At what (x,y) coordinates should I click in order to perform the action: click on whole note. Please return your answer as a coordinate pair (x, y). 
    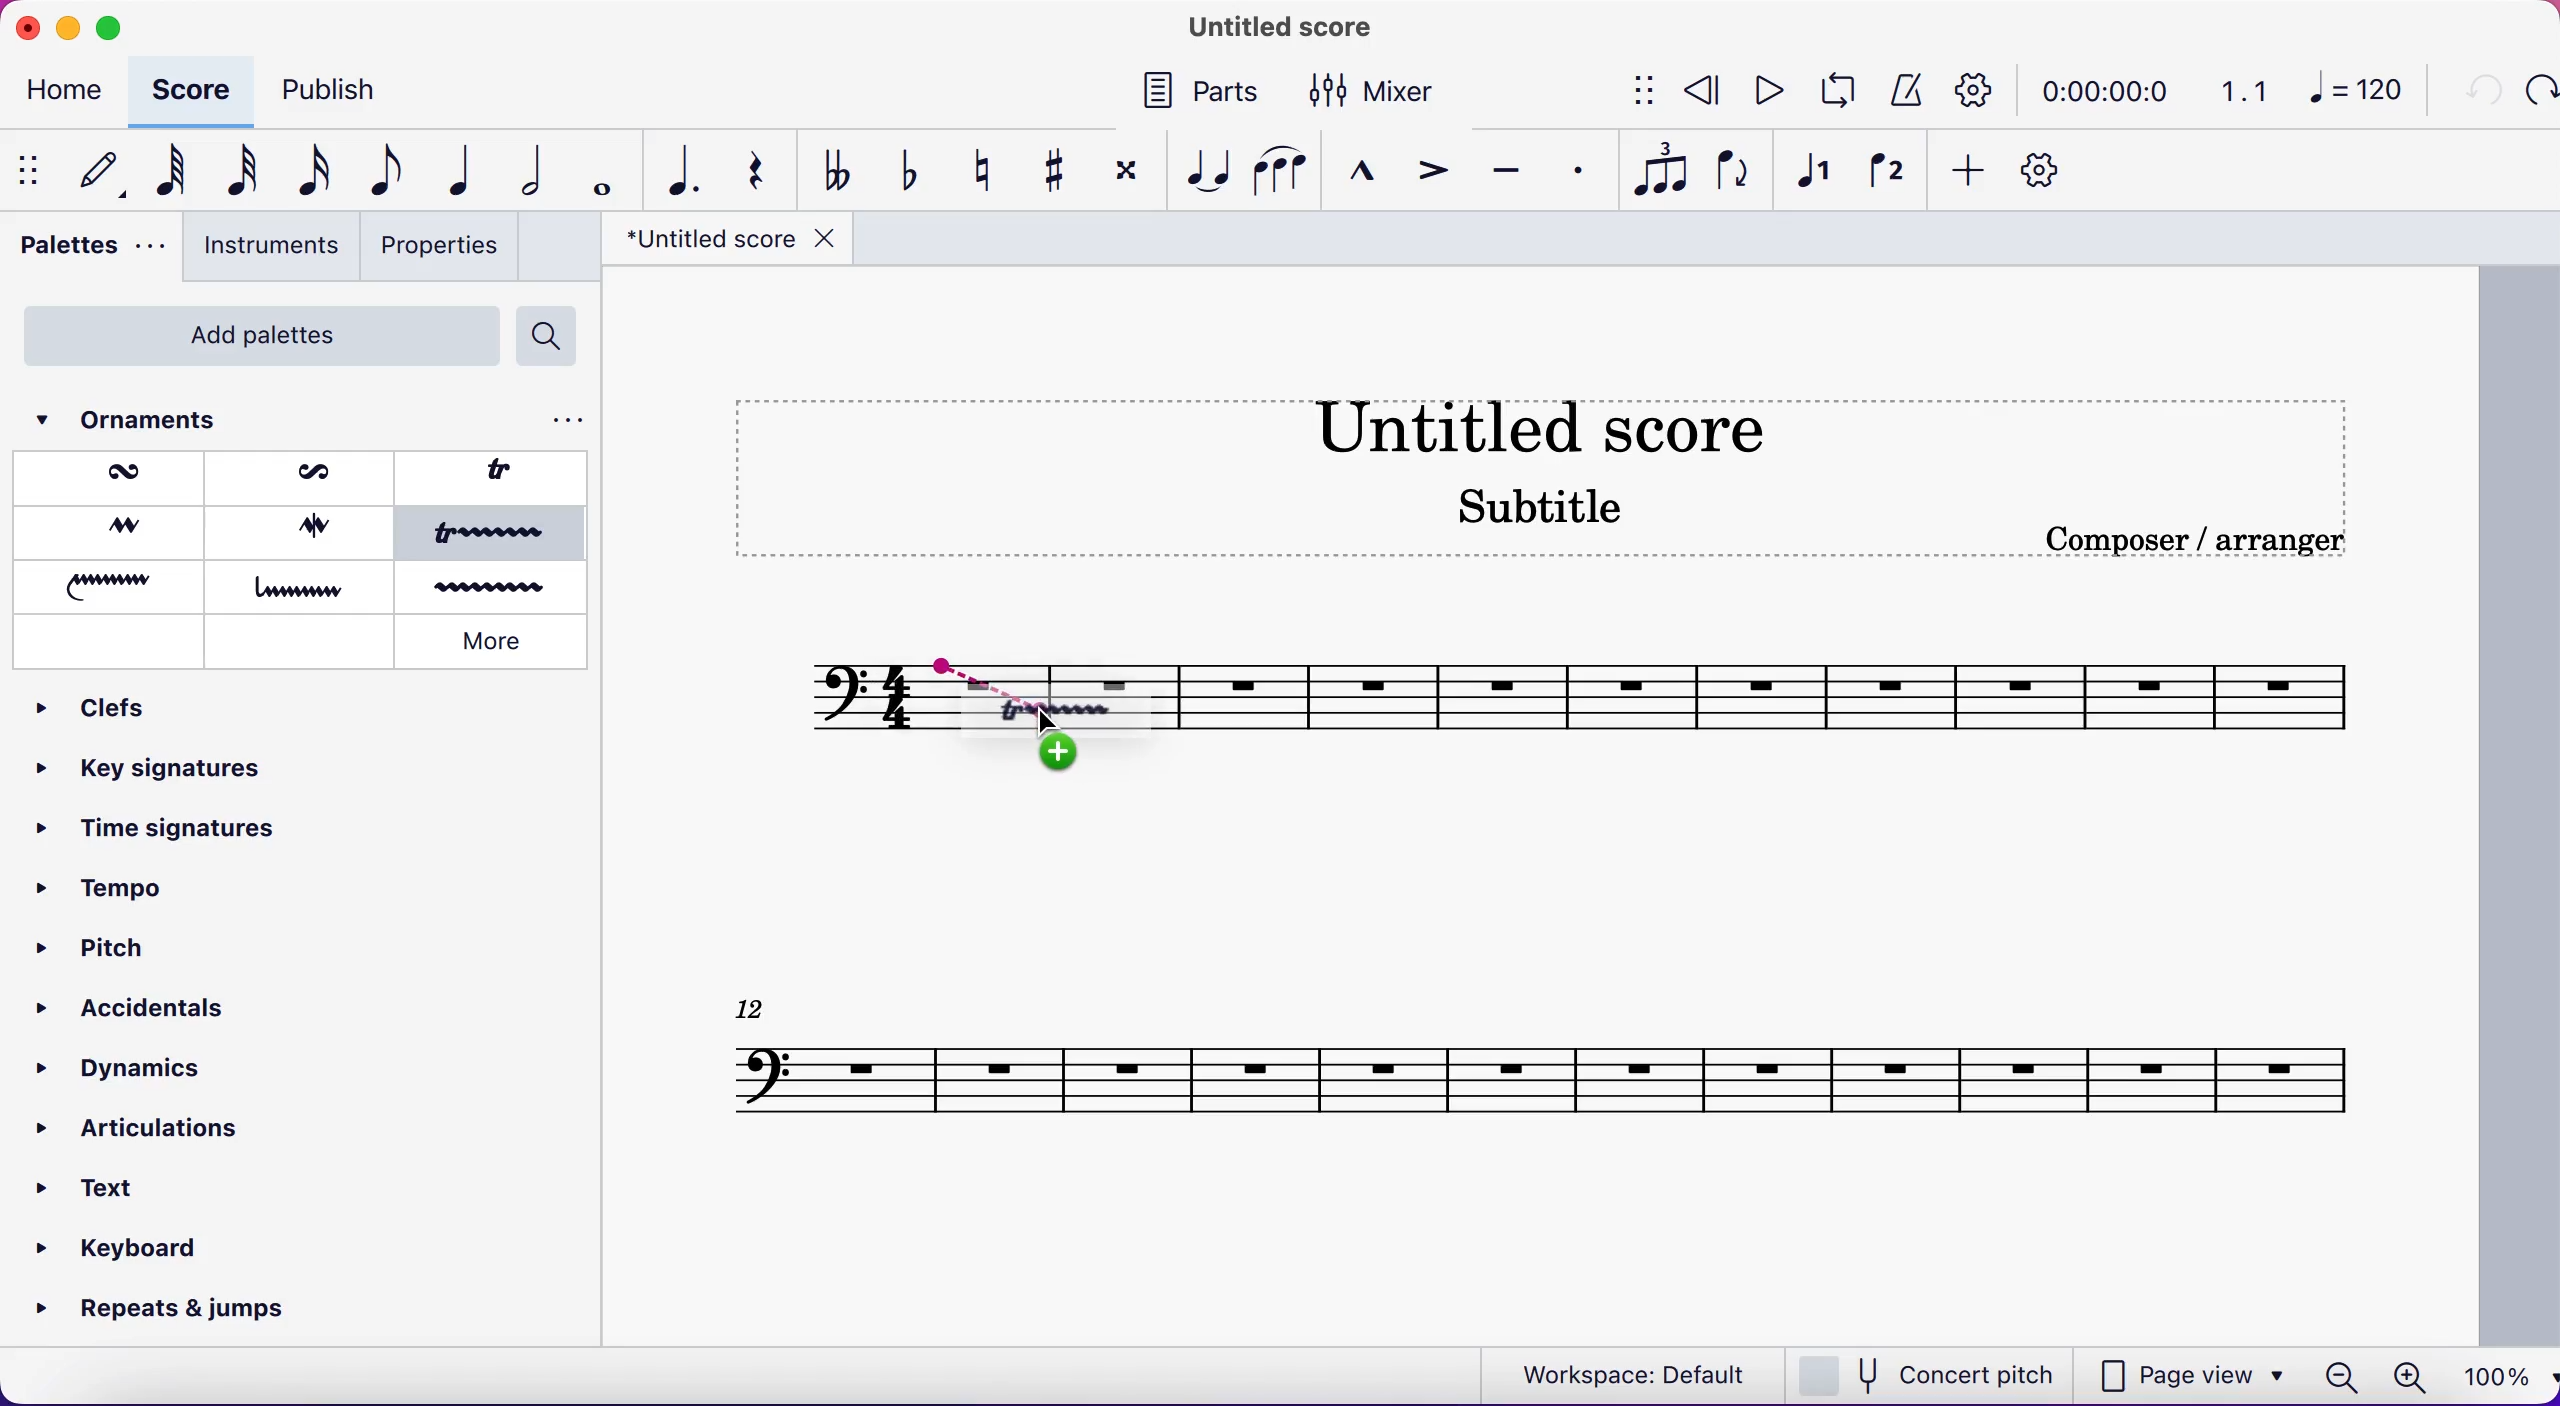
    Looking at the image, I should click on (597, 171).